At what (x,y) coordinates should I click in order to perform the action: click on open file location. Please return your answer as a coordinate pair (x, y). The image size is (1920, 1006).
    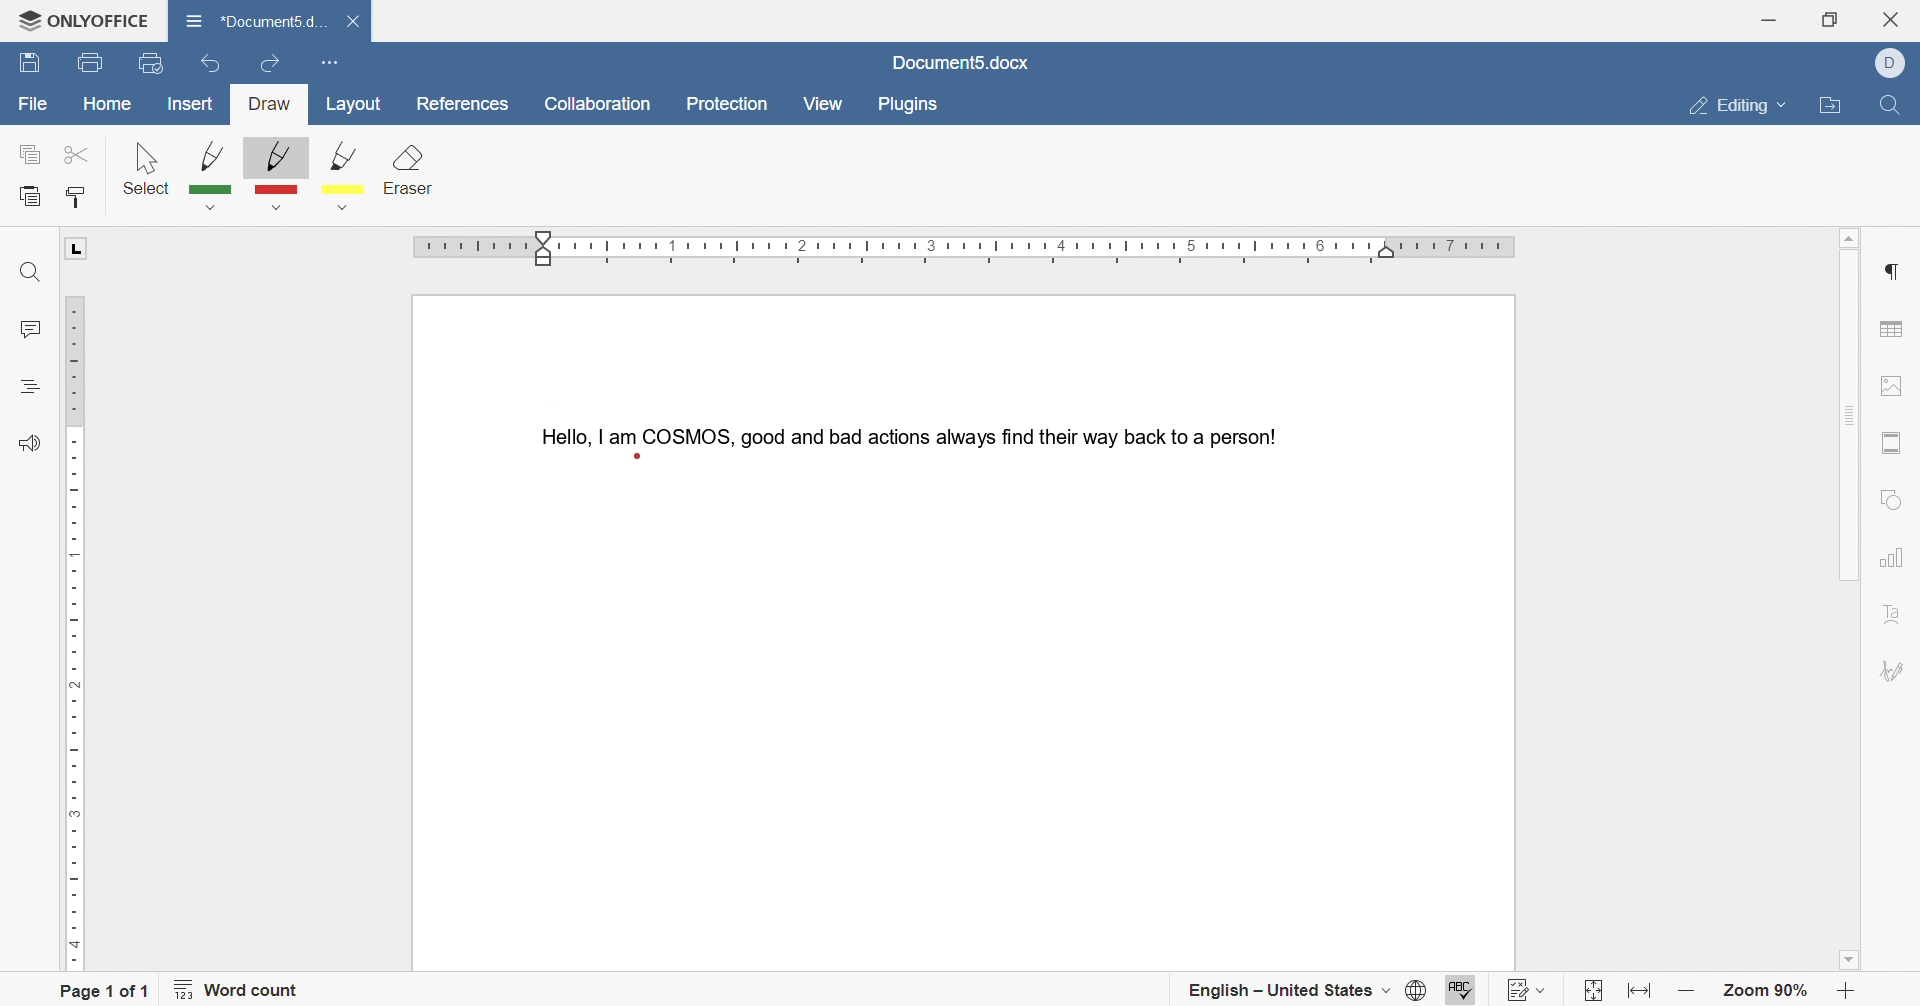
    Looking at the image, I should click on (1834, 108).